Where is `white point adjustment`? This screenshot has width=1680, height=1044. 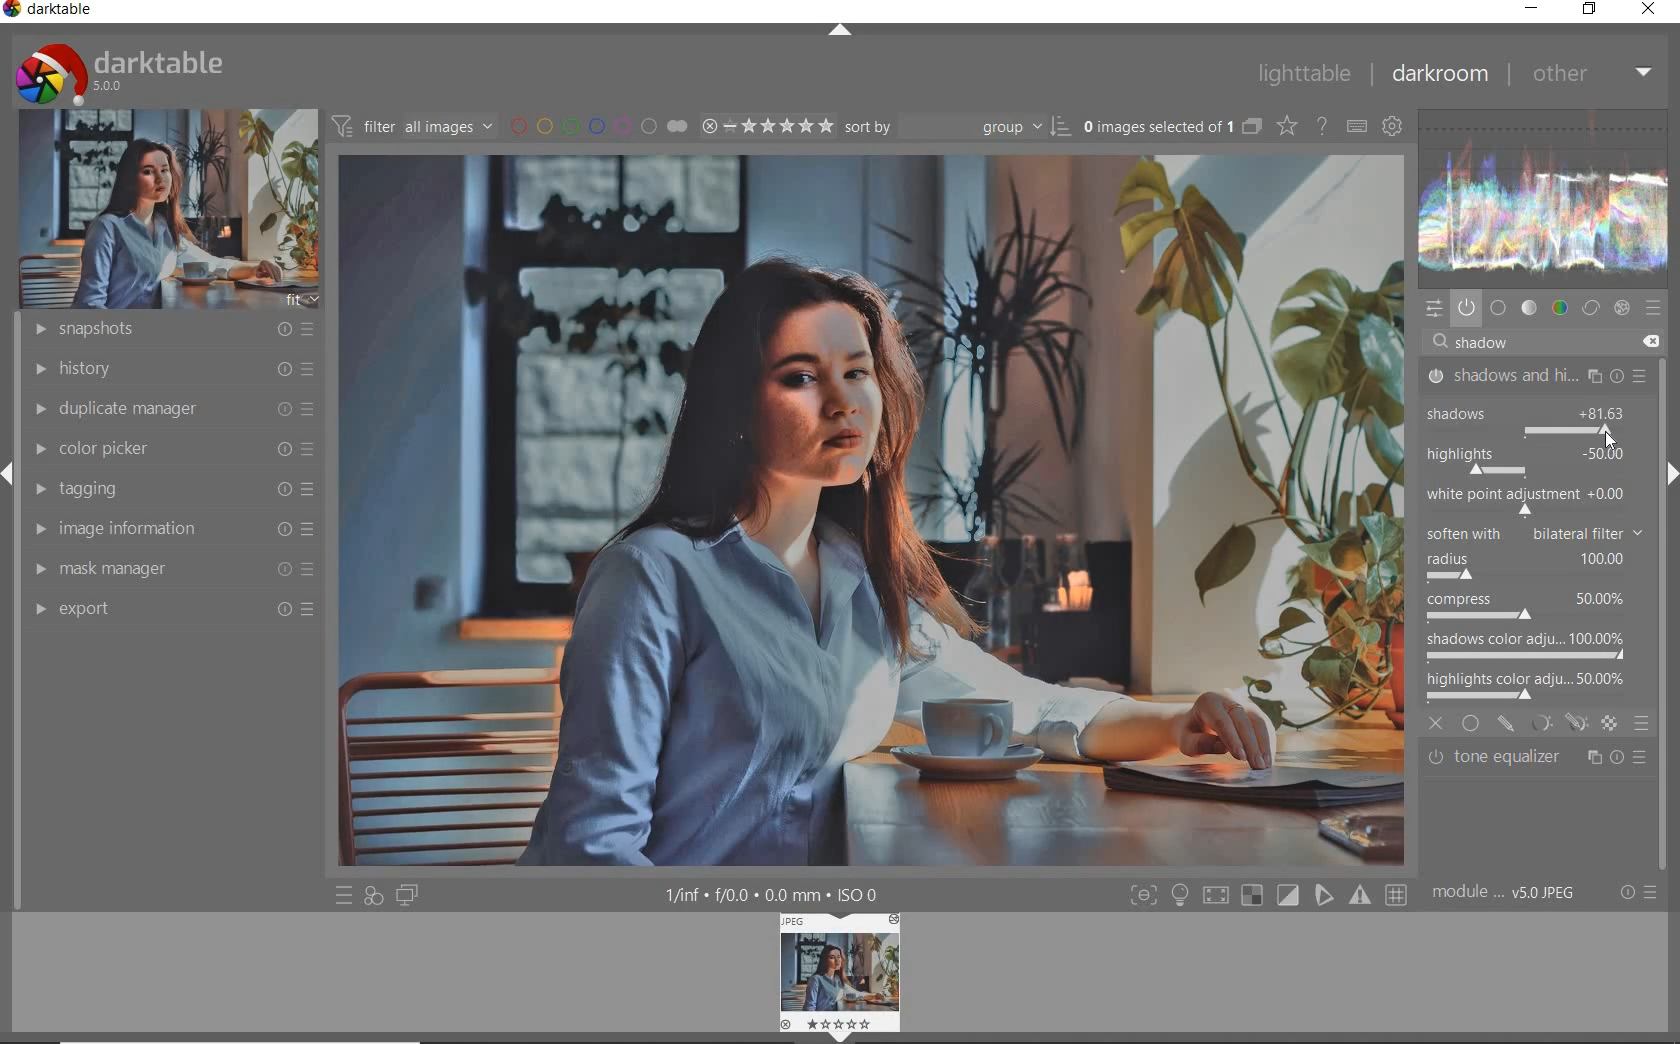 white point adjustment is located at coordinates (1524, 500).